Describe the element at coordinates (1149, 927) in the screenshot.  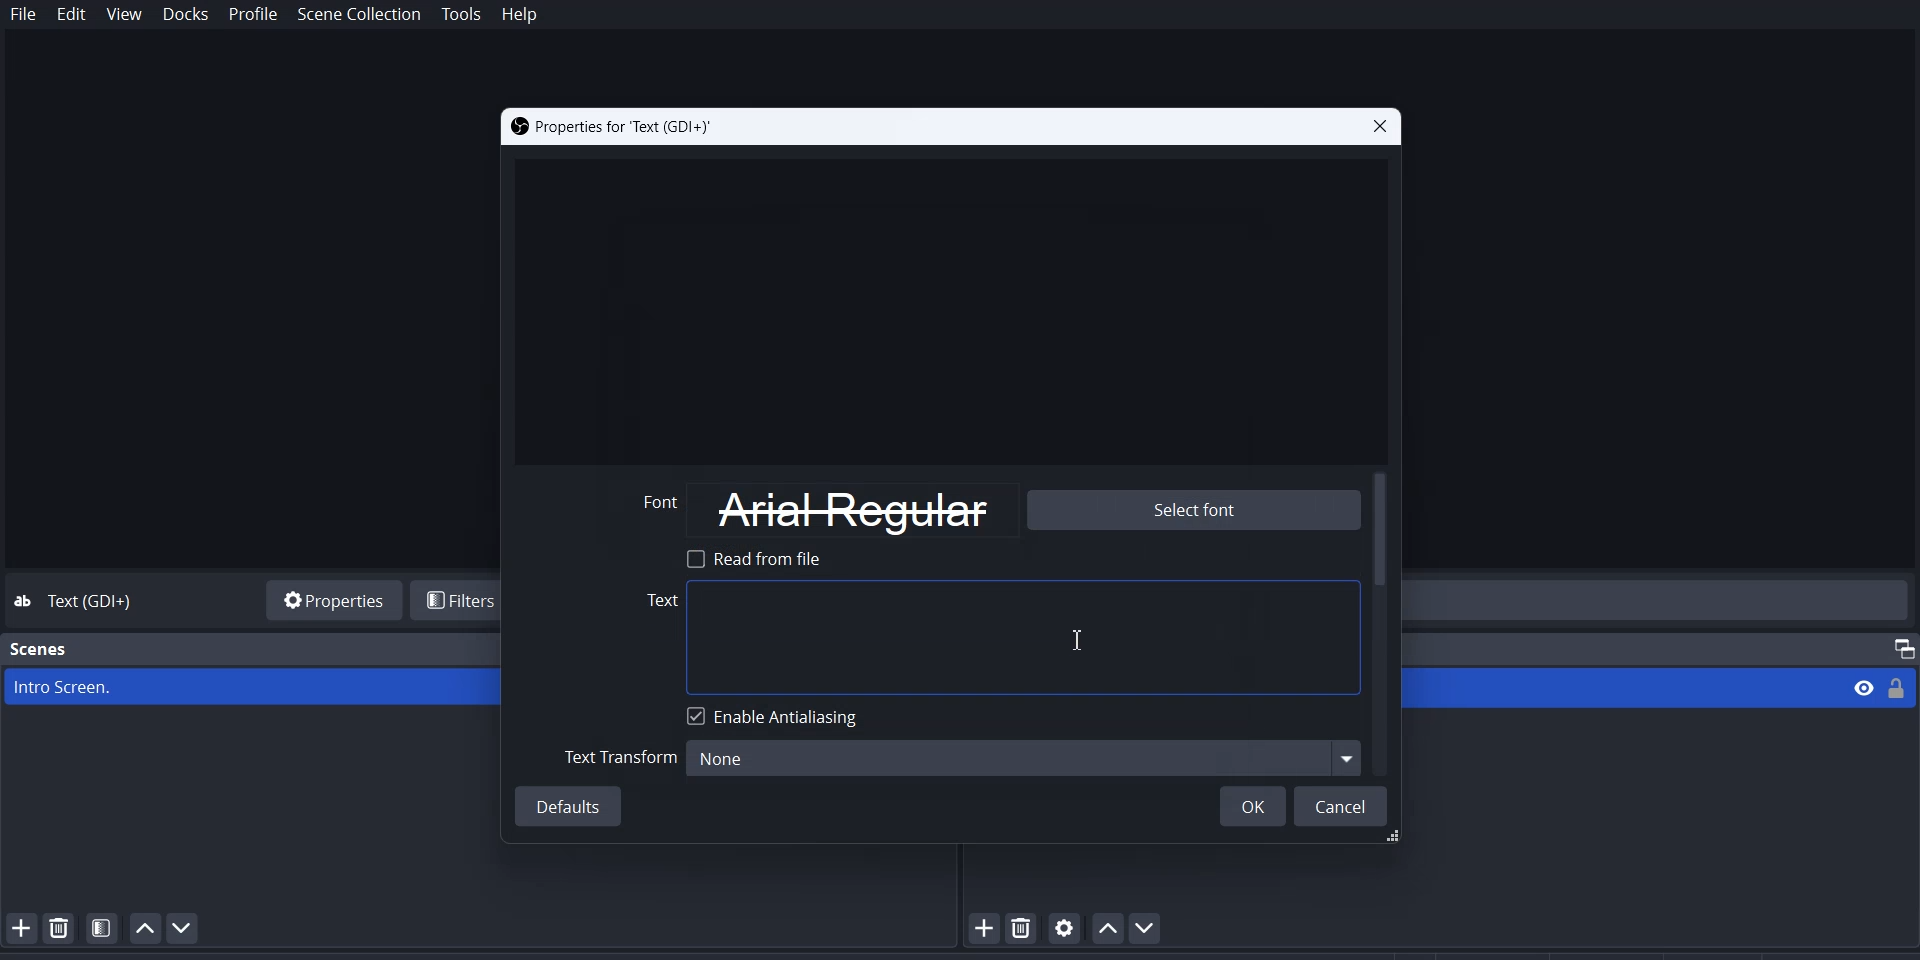
I see `Move Source Down` at that location.